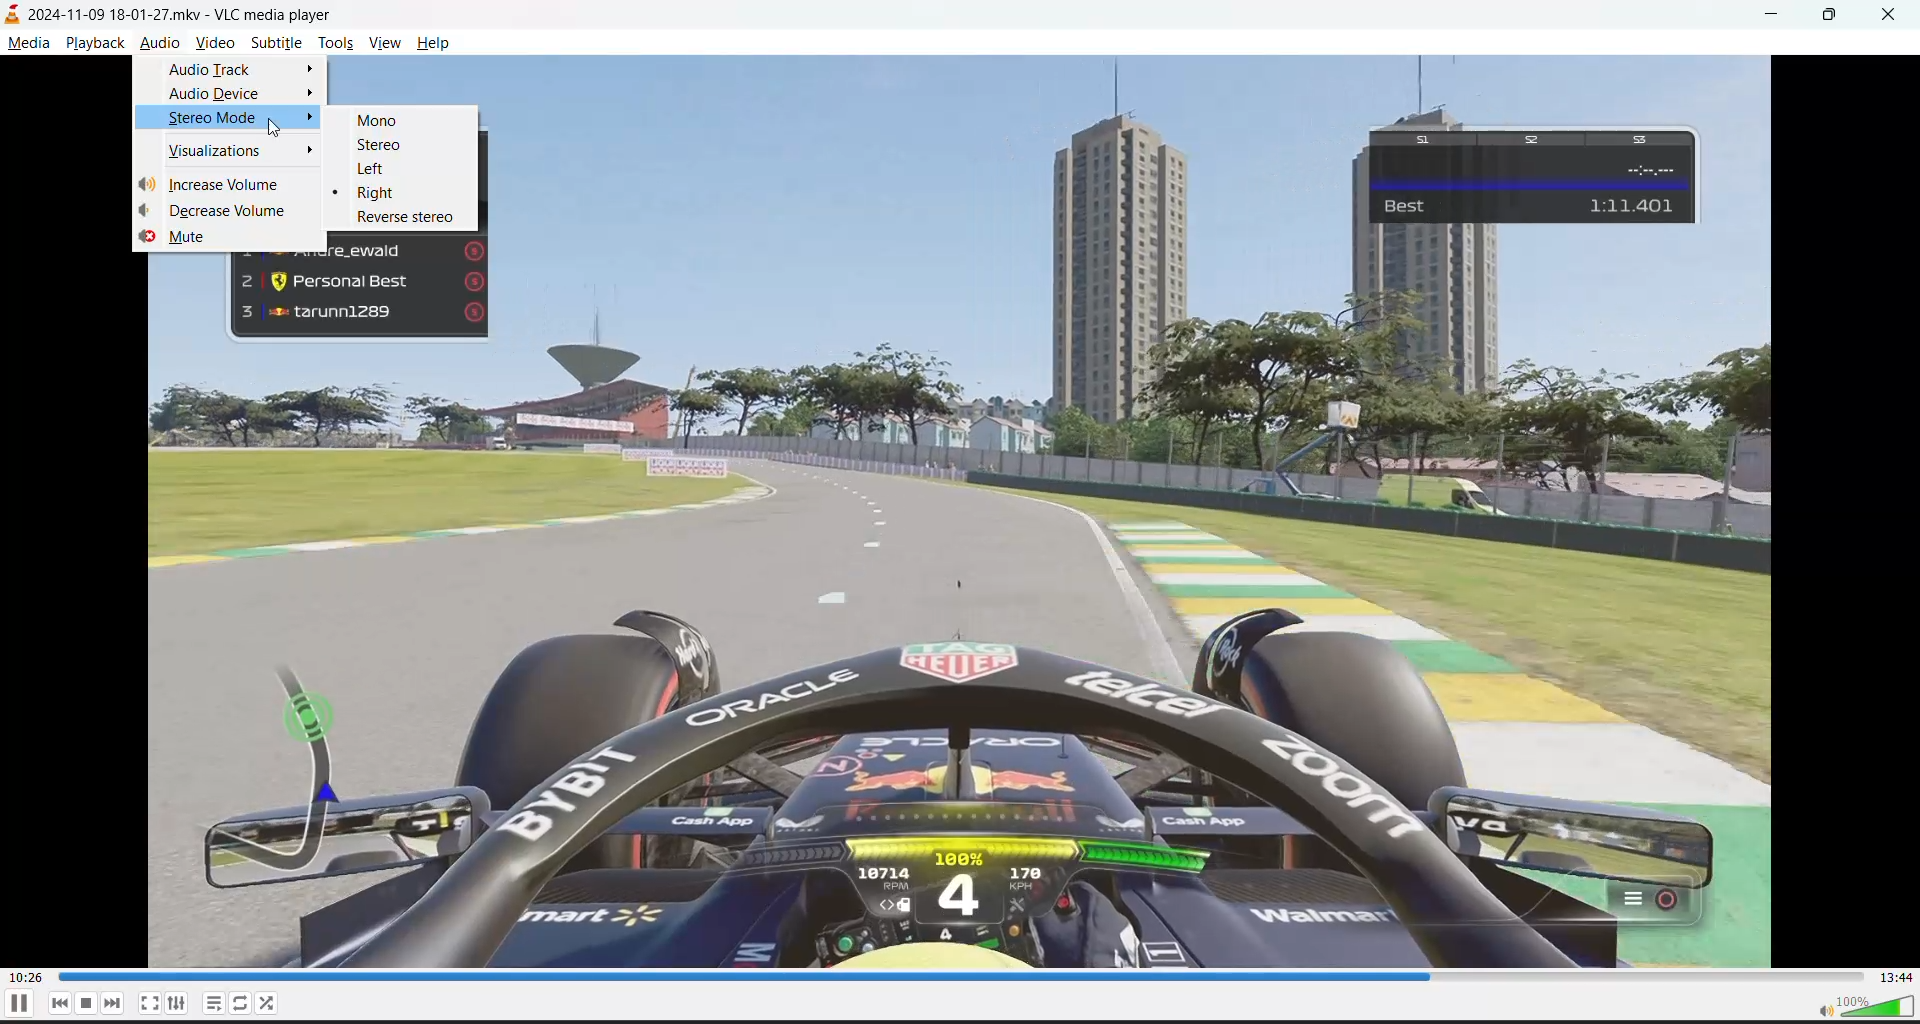  Describe the element at coordinates (243, 1003) in the screenshot. I see `loops` at that location.